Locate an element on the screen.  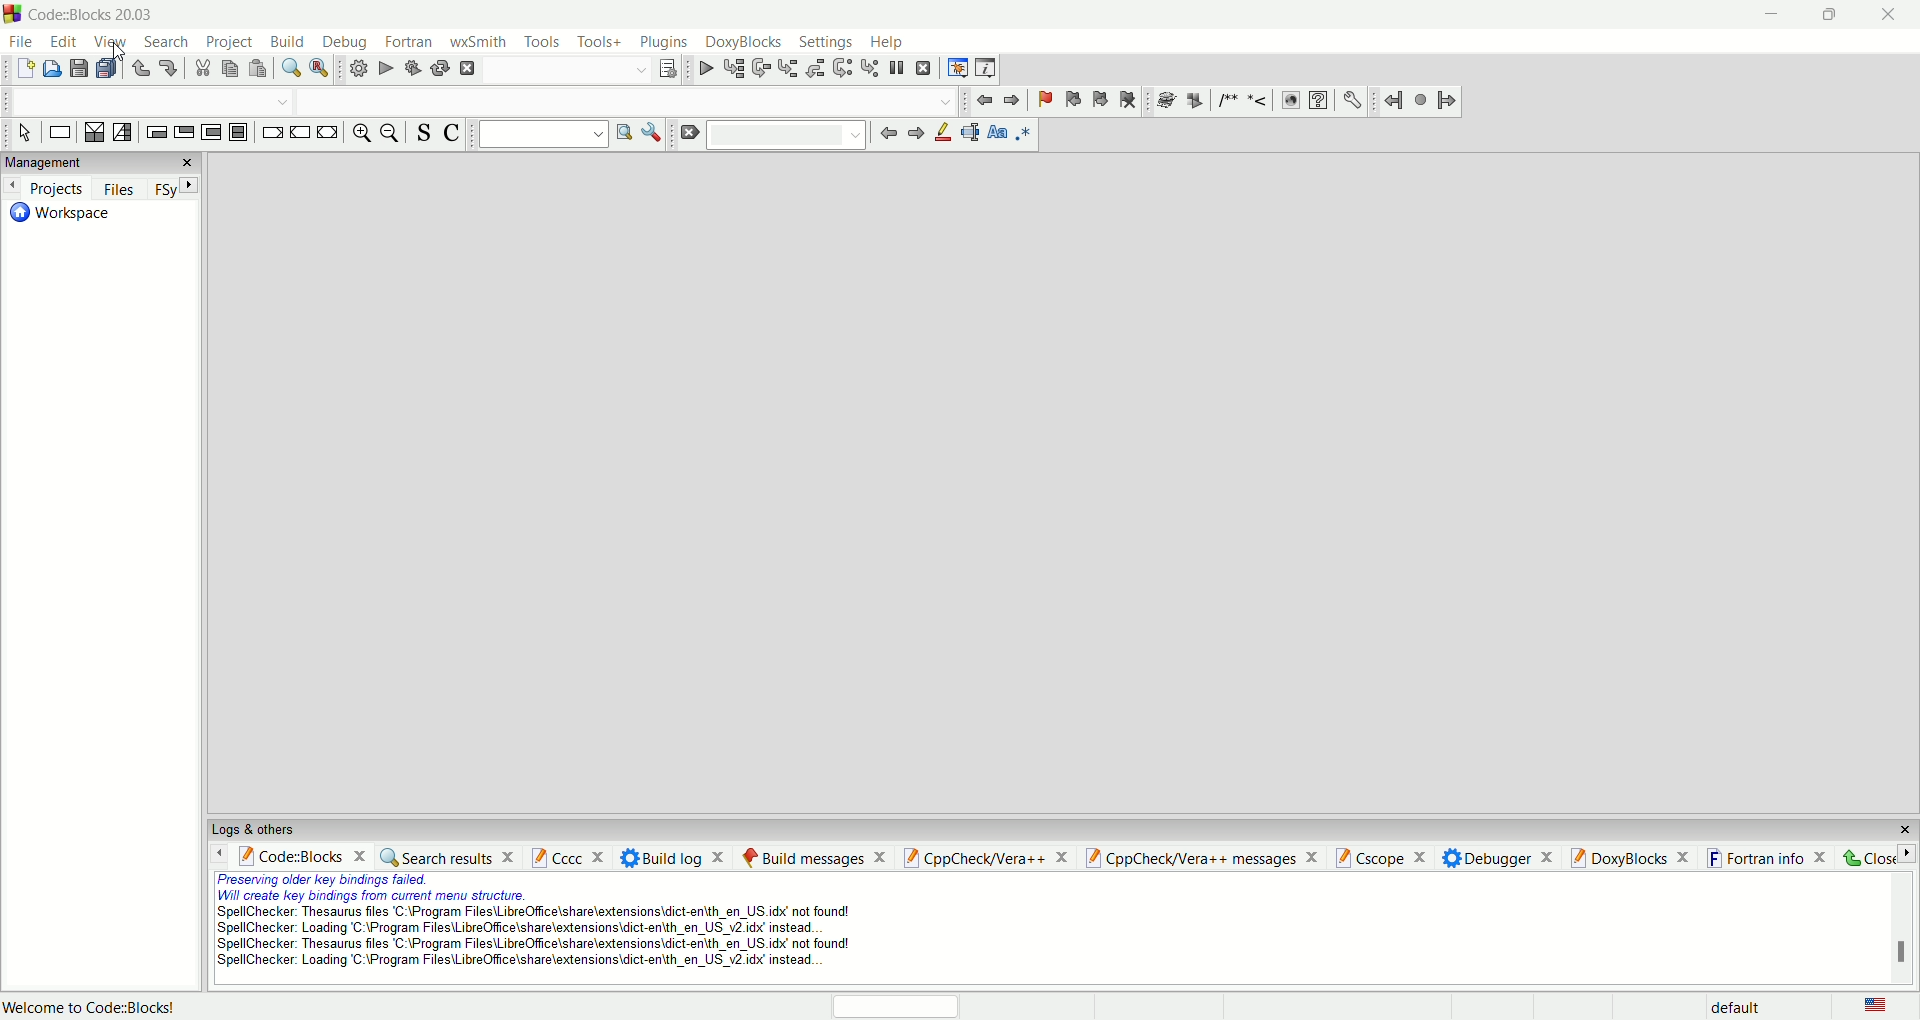
build messages is located at coordinates (813, 856).